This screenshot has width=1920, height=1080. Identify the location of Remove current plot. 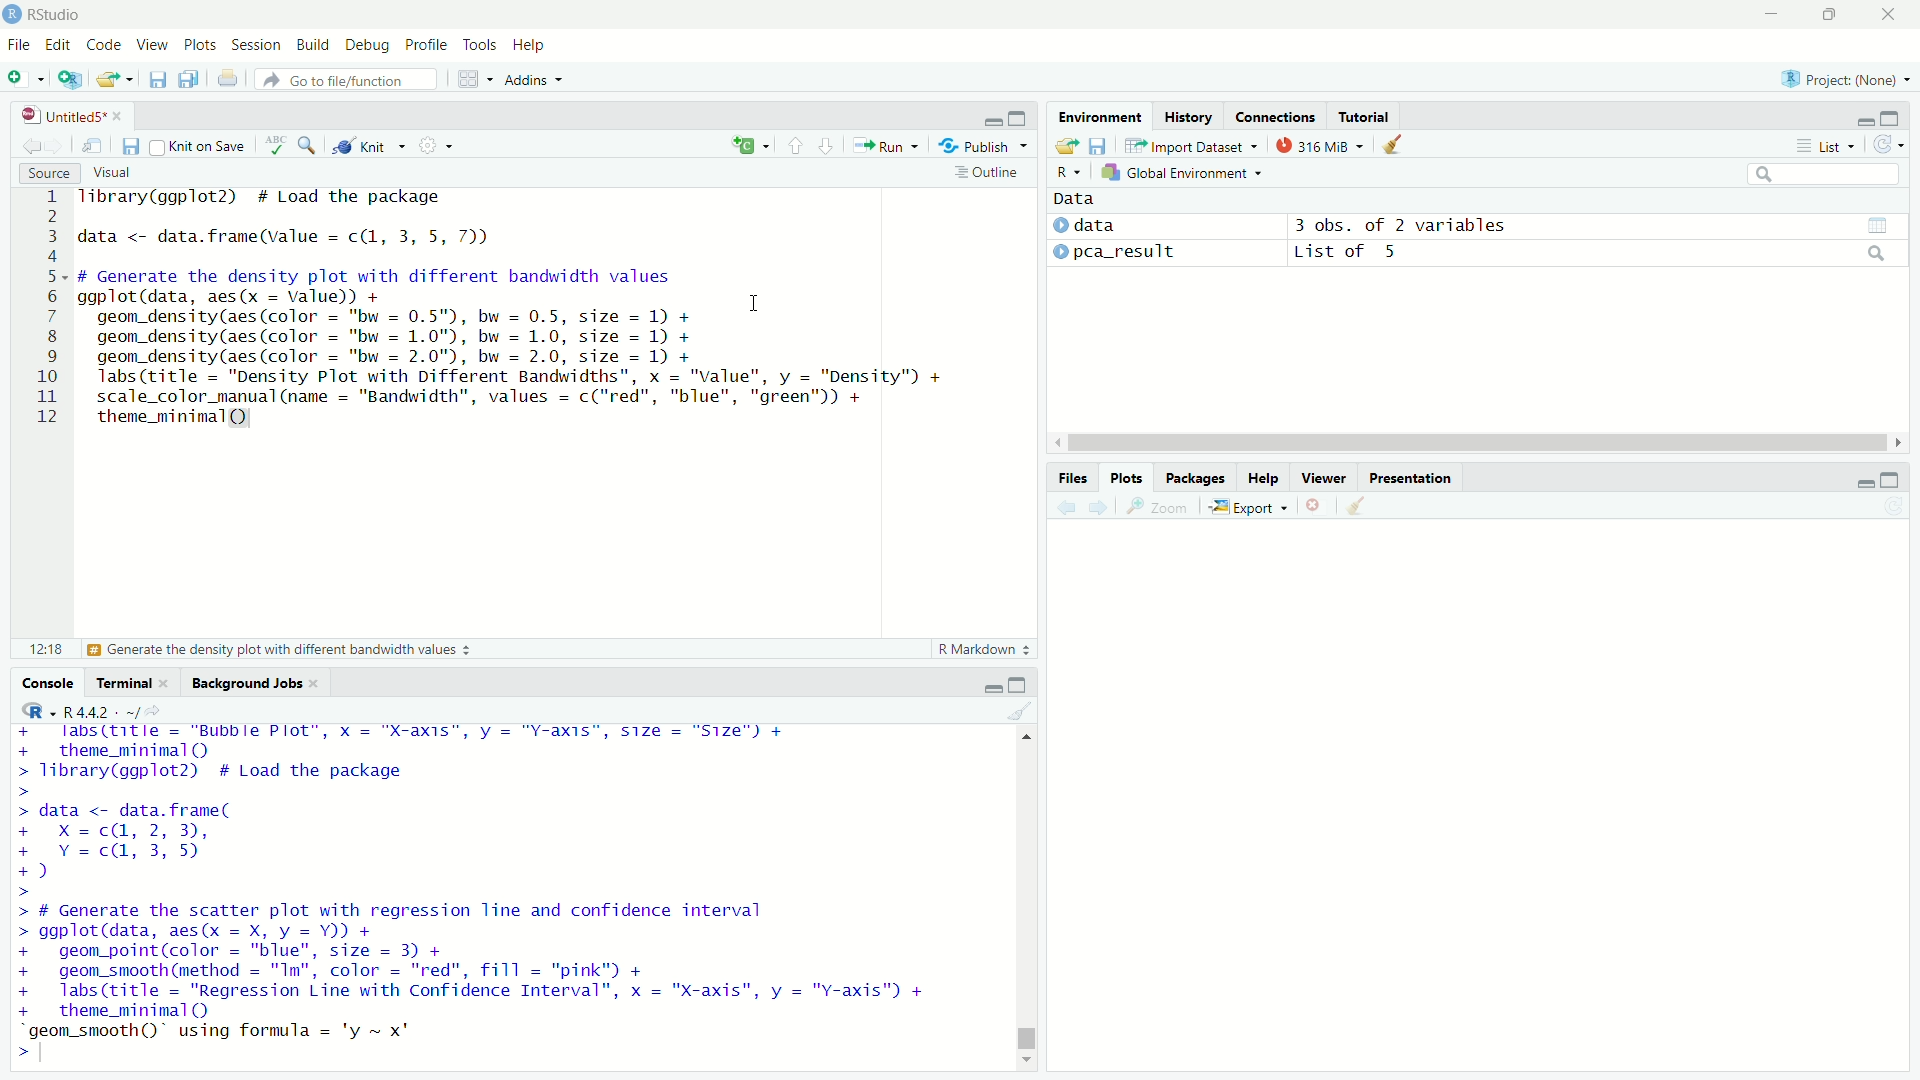
(1318, 507).